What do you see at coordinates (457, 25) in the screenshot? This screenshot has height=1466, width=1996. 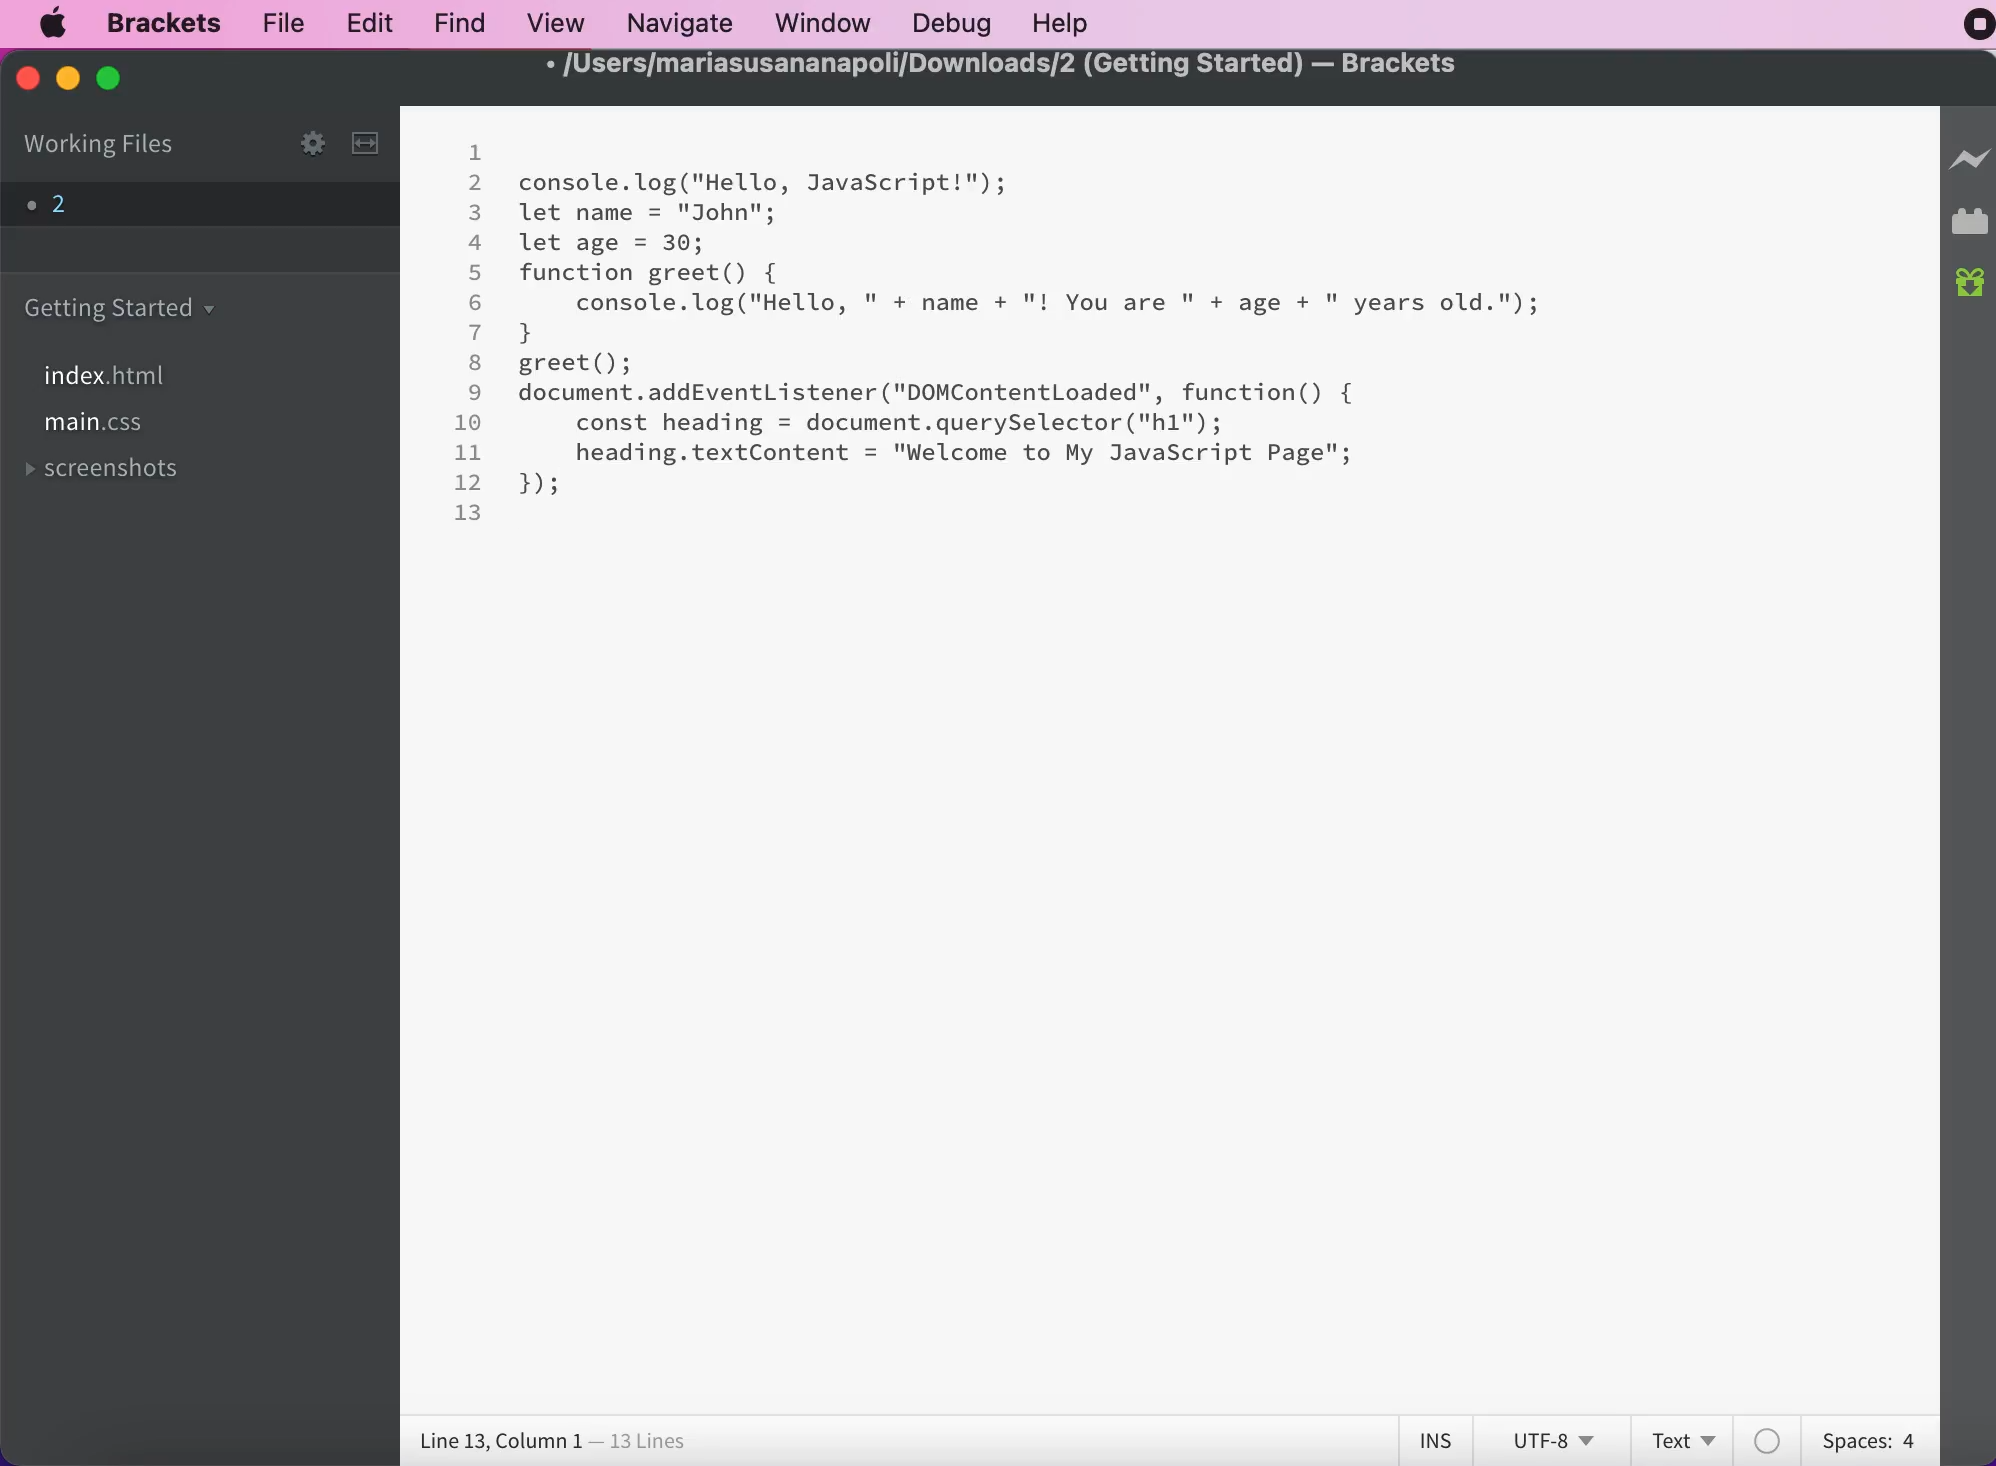 I see `find` at bounding box center [457, 25].